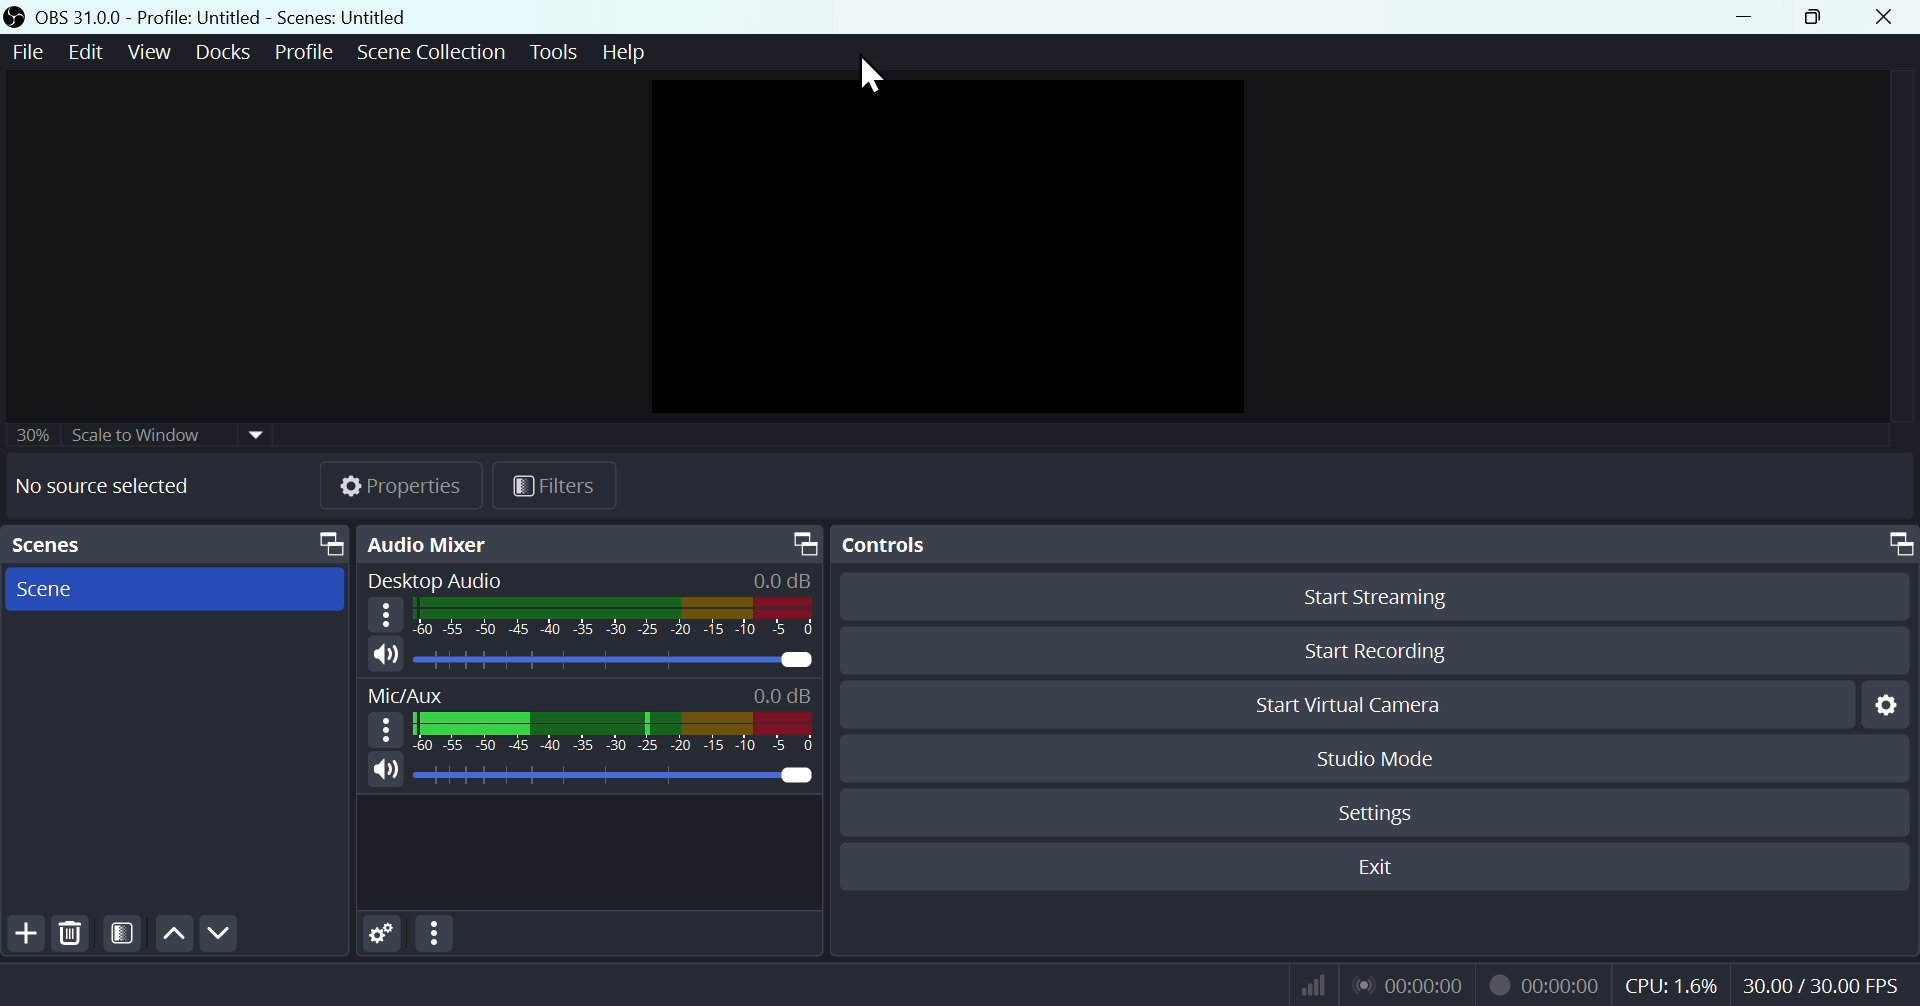 This screenshot has width=1920, height=1006. Describe the element at coordinates (551, 489) in the screenshot. I see `Fil` at that location.